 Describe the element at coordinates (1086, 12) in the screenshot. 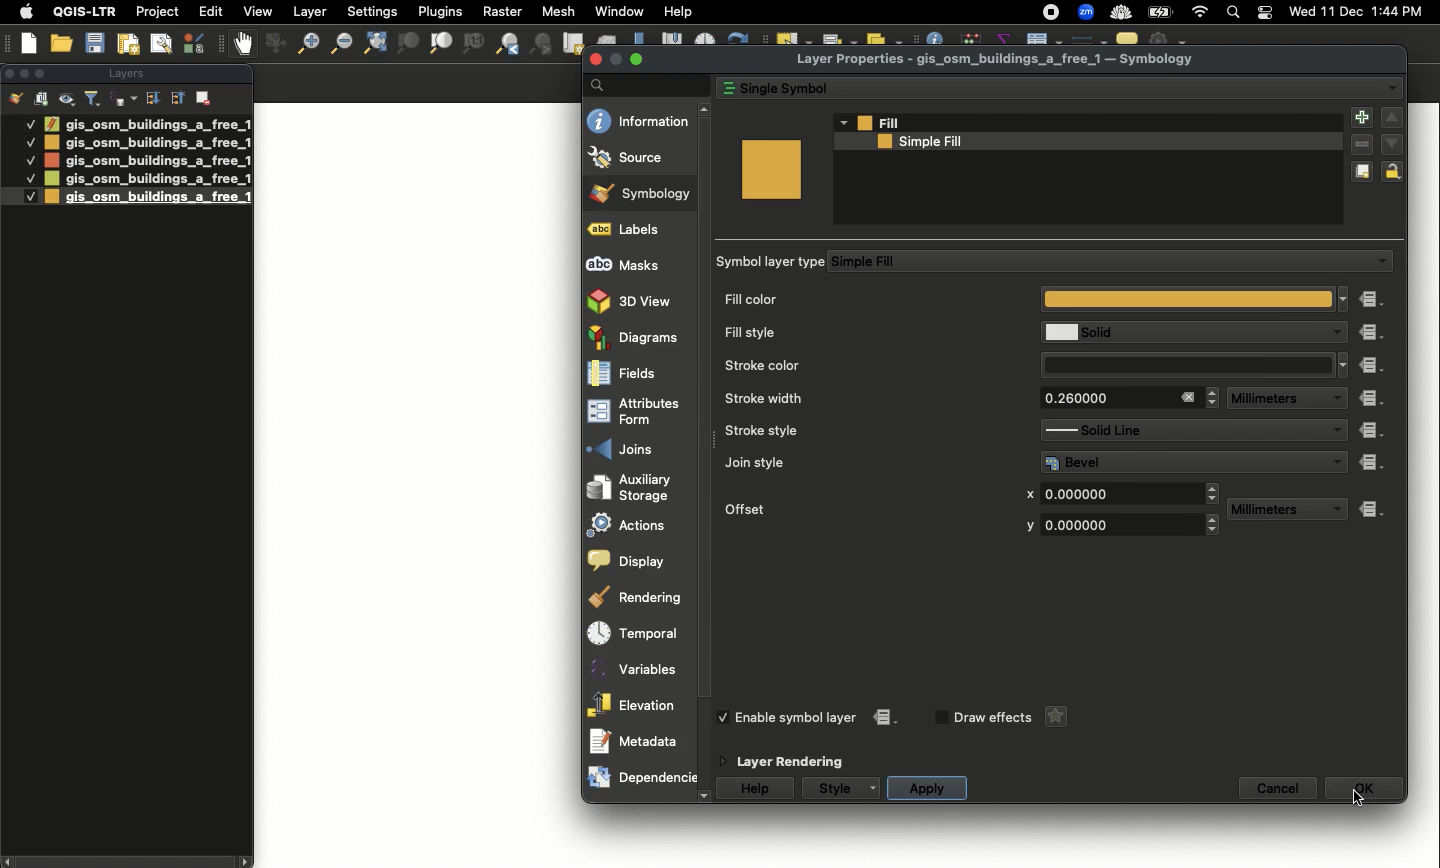

I see `` at that location.